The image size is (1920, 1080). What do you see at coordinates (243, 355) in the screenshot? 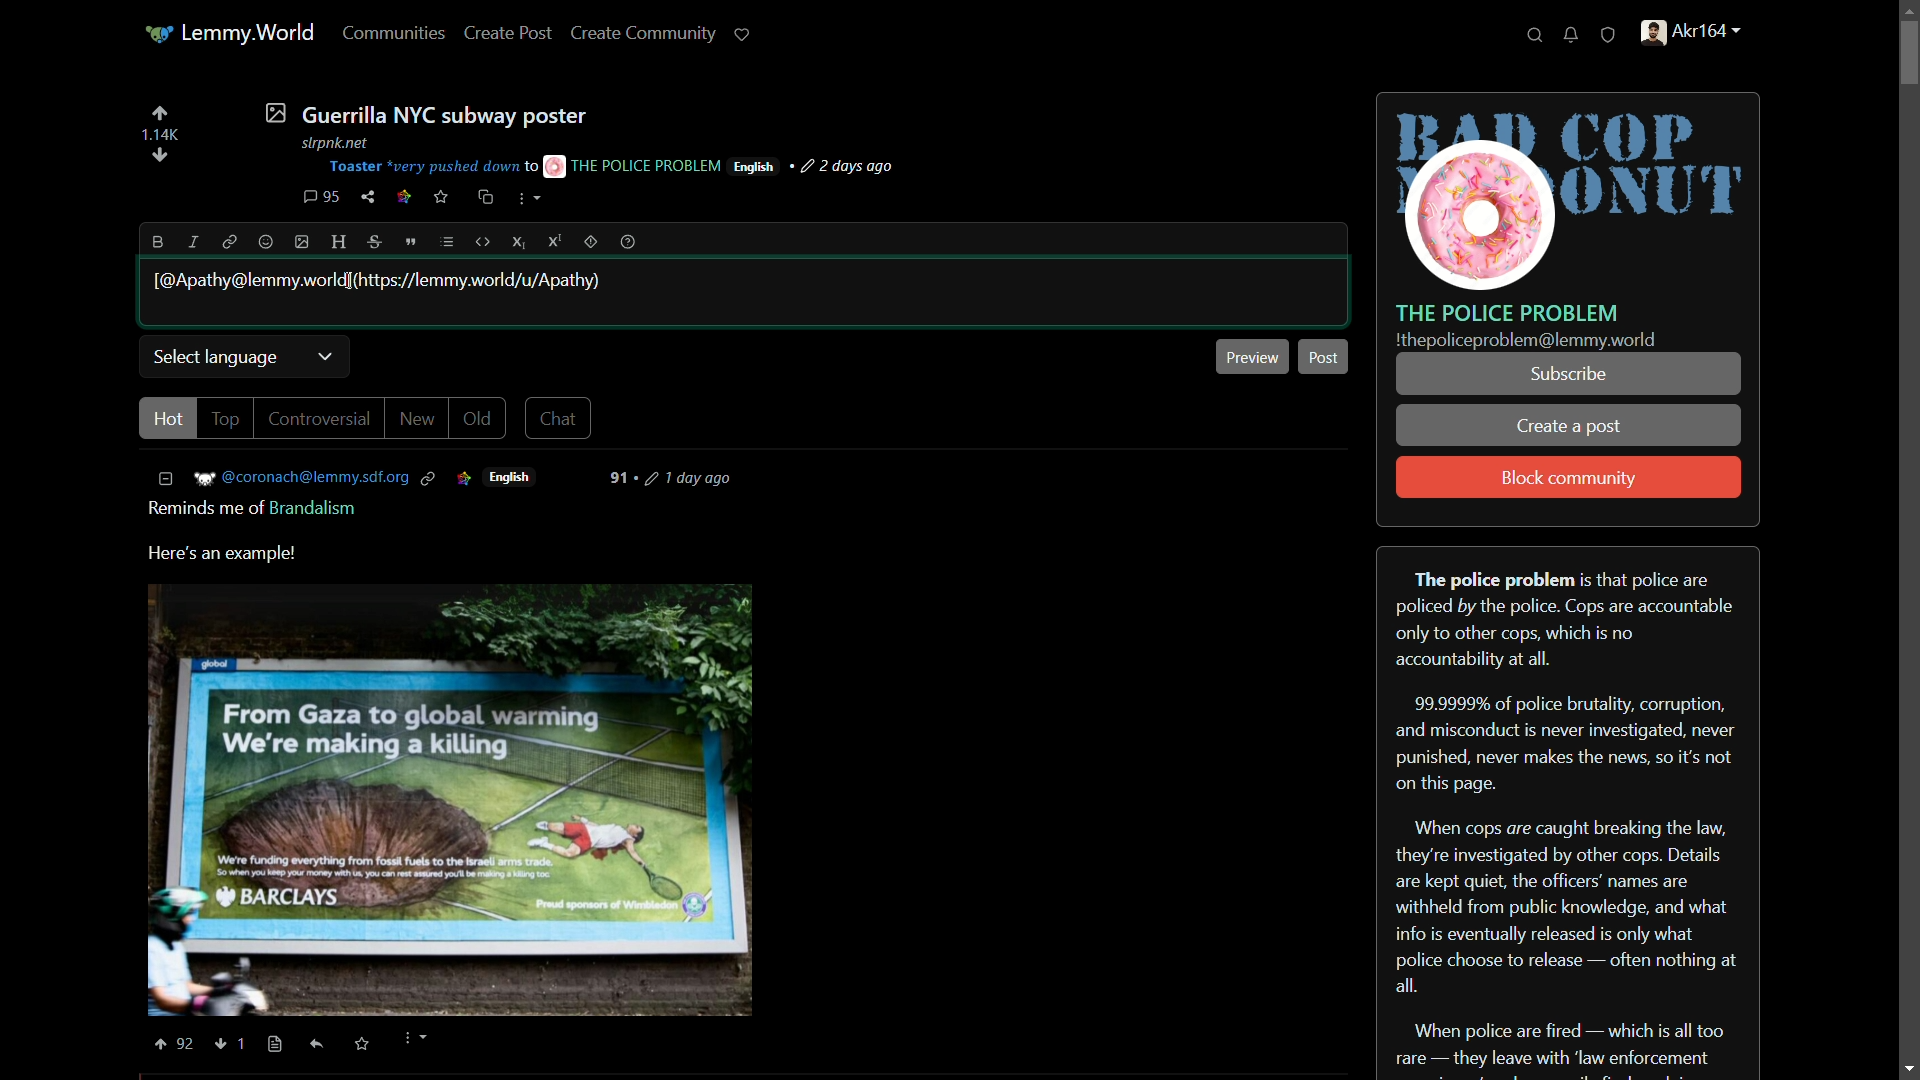
I see `Select language v` at bounding box center [243, 355].